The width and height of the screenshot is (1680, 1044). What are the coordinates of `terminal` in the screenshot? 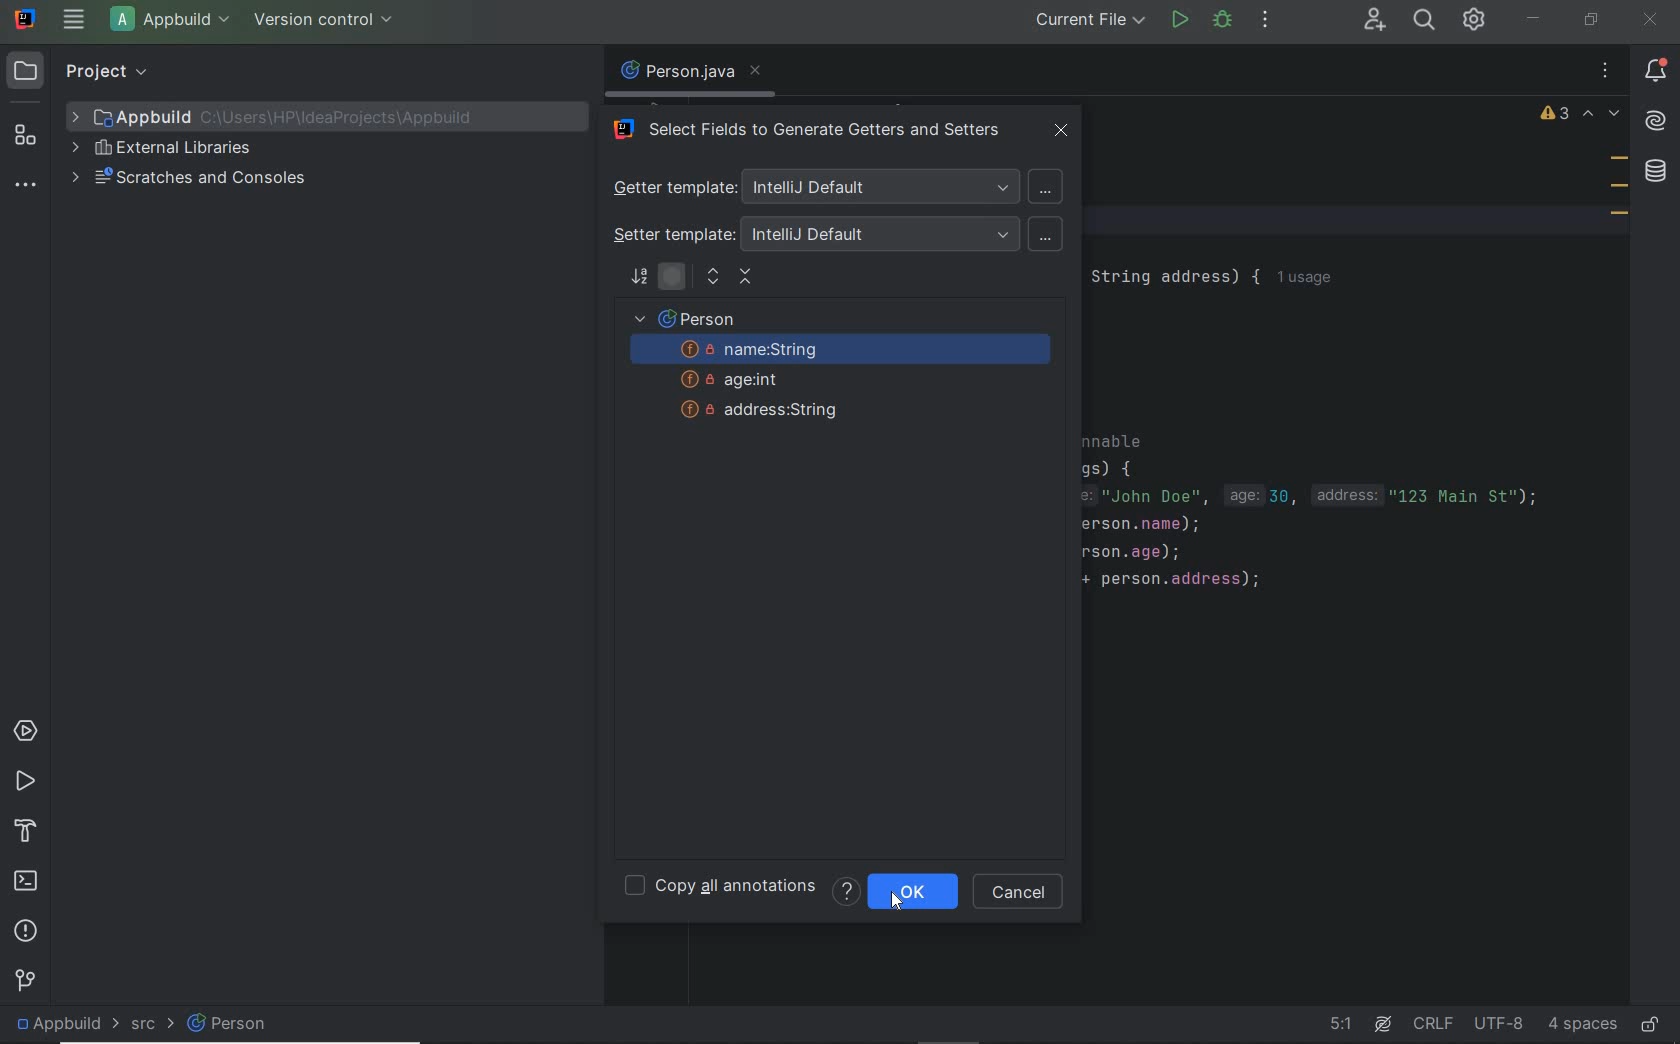 It's located at (27, 878).